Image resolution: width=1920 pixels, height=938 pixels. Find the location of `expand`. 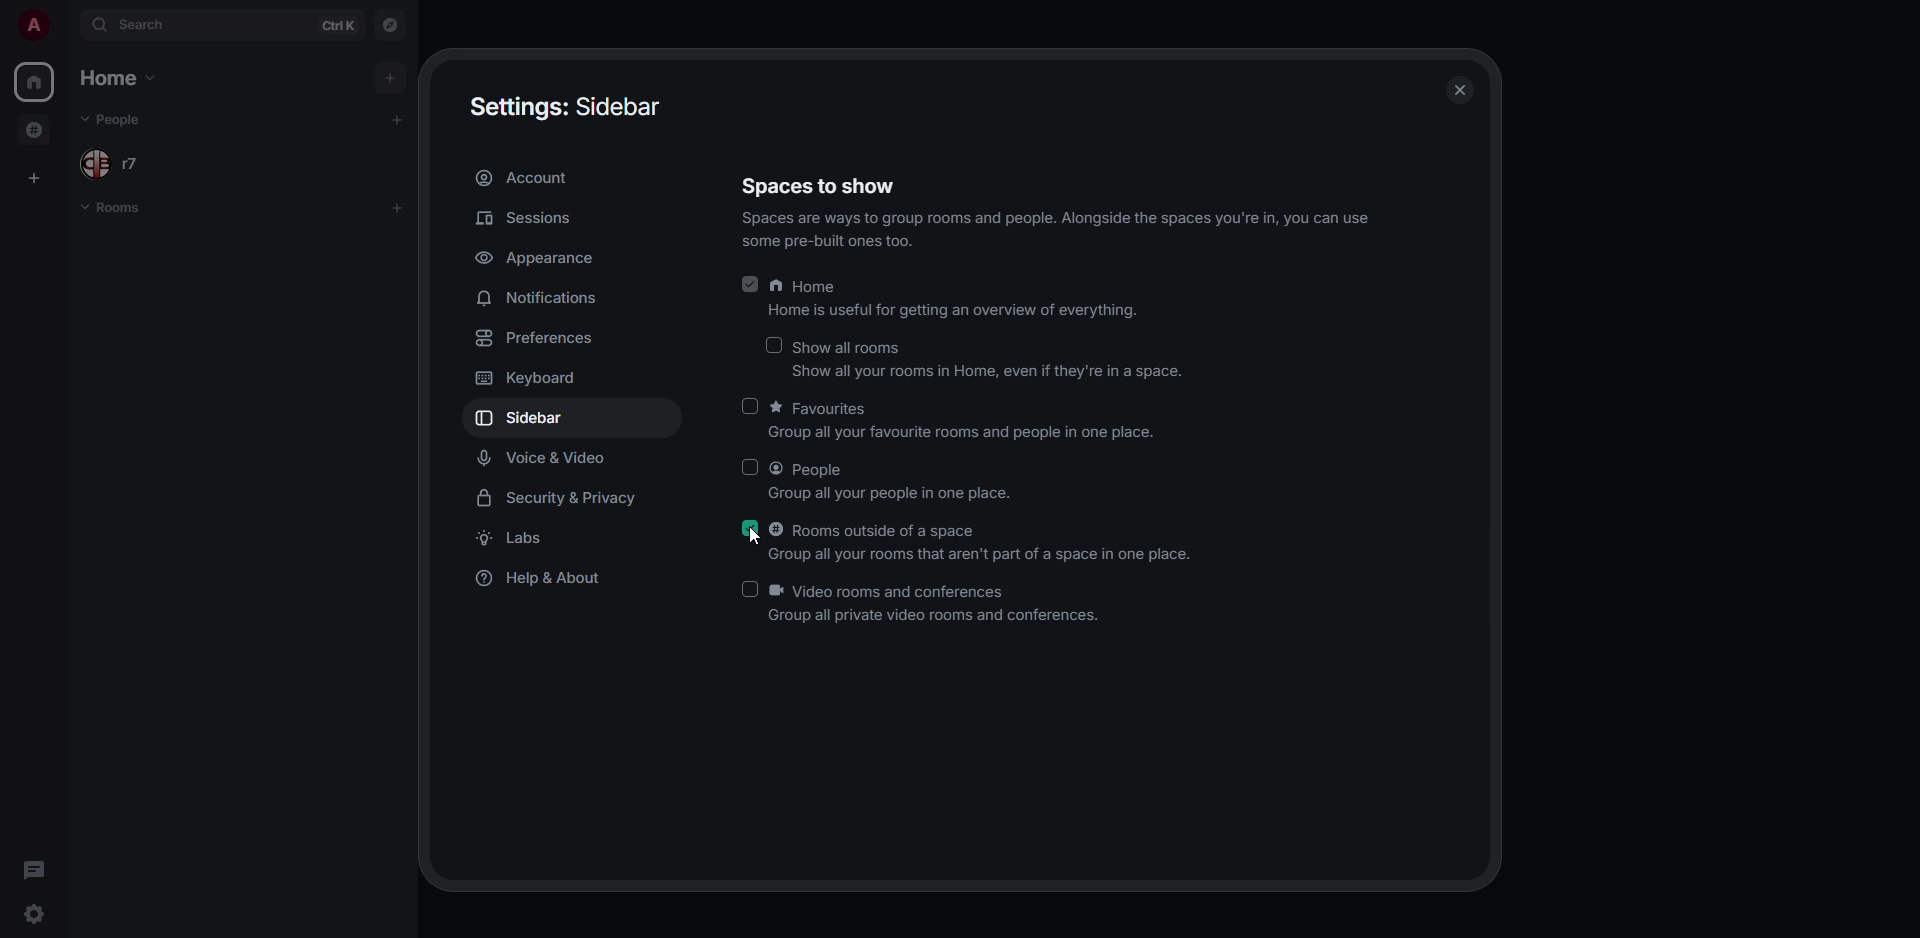

expand is located at coordinates (68, 27).